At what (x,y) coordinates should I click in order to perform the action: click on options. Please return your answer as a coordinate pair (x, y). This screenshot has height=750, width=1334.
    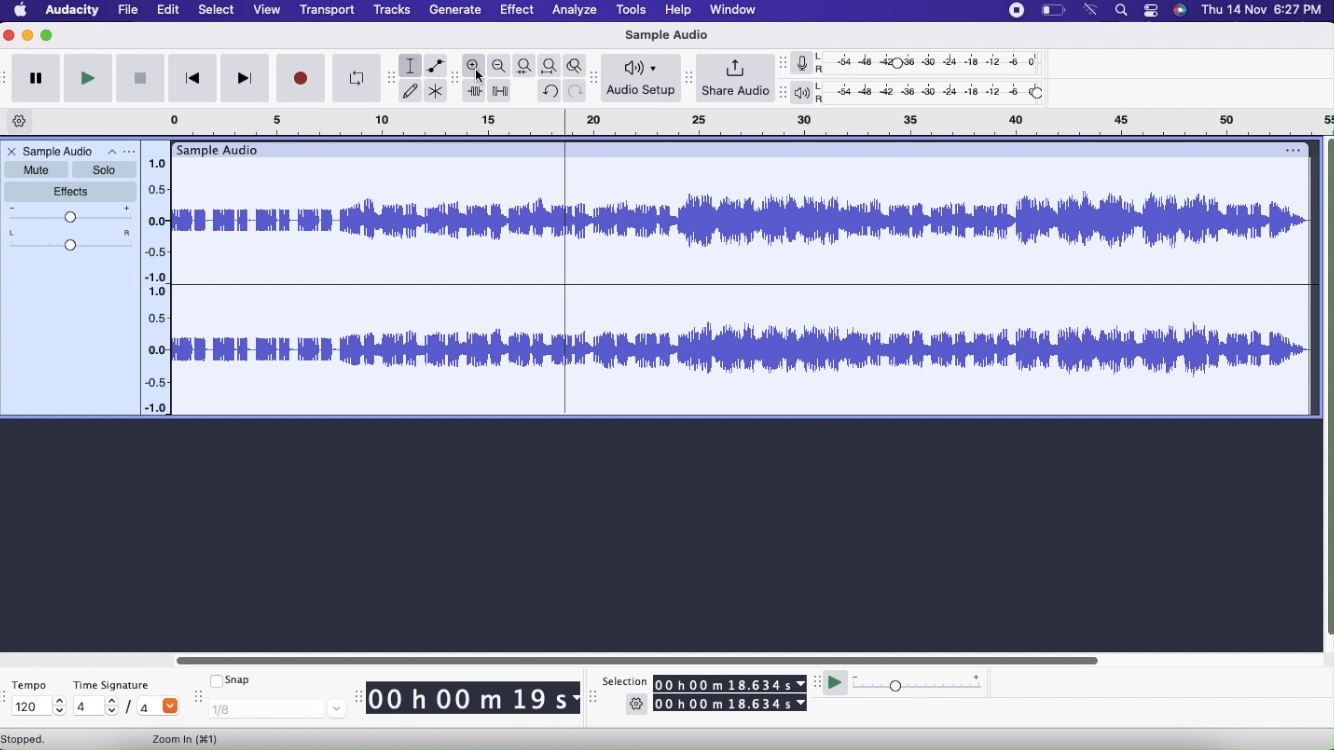
    Looking at the image, I should click on (1291, 149).